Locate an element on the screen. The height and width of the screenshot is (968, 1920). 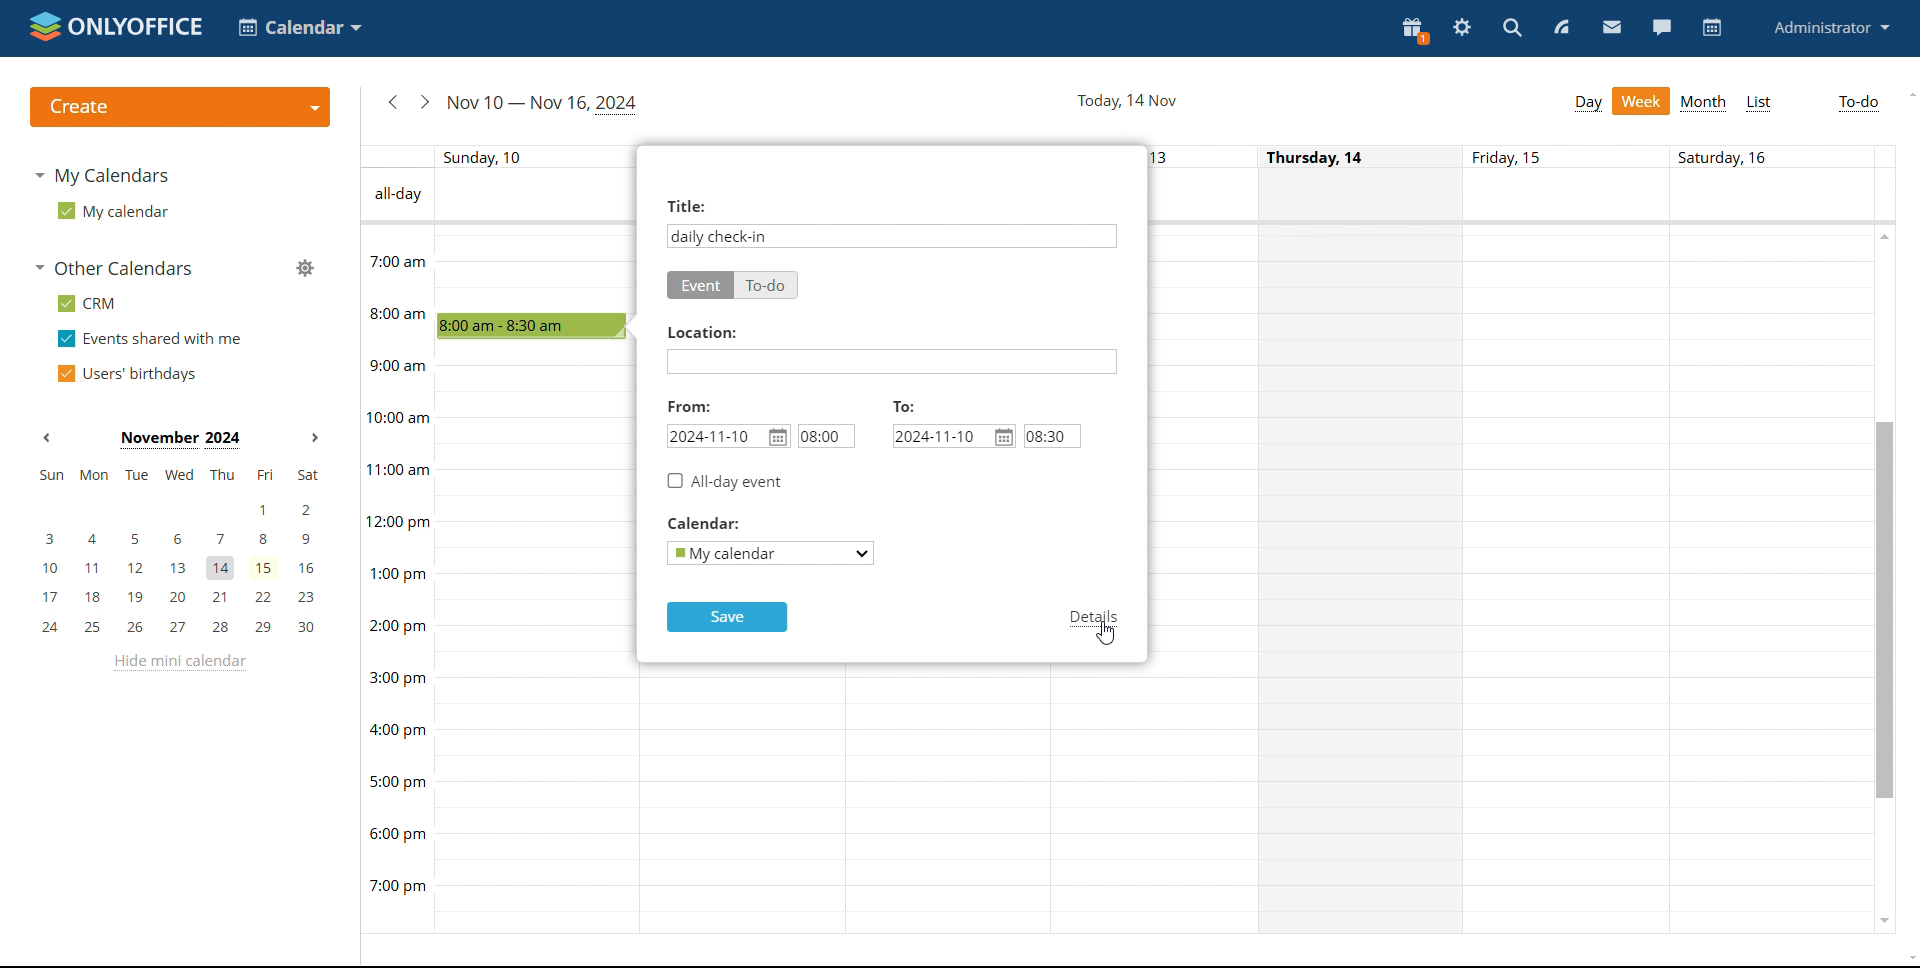
title: is located at coordinates (685, 204).